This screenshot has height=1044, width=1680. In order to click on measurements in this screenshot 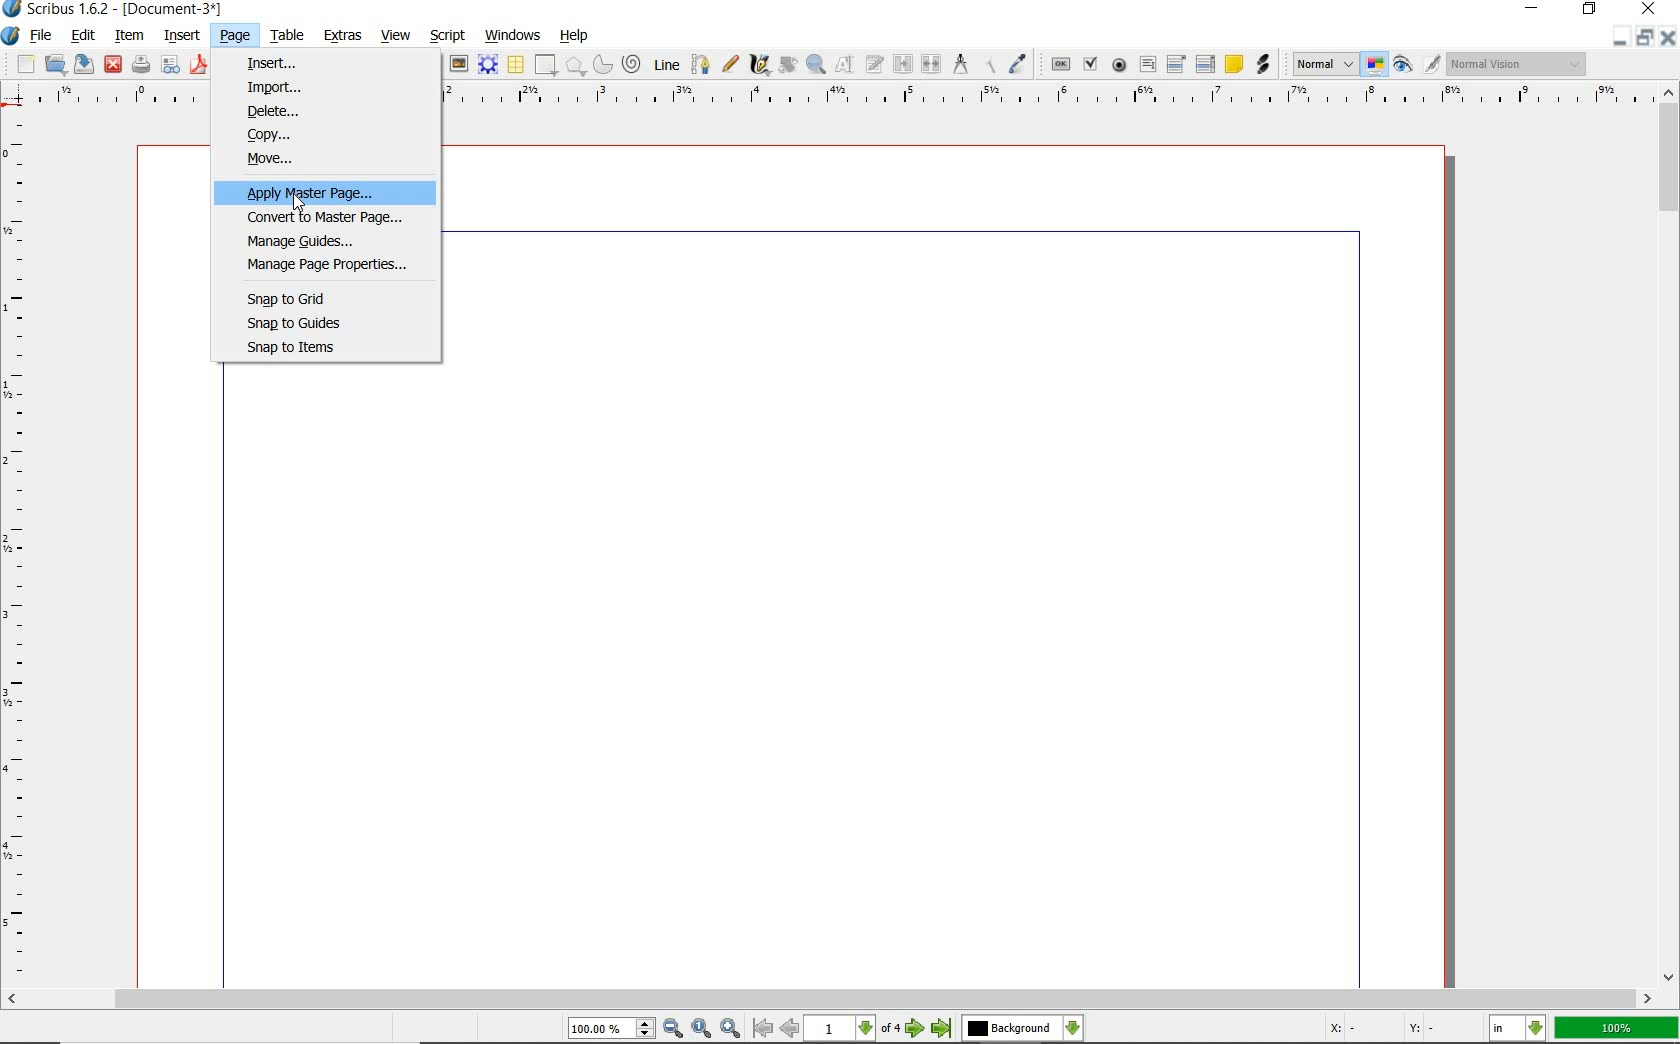, I will do `click(959, 65)`.